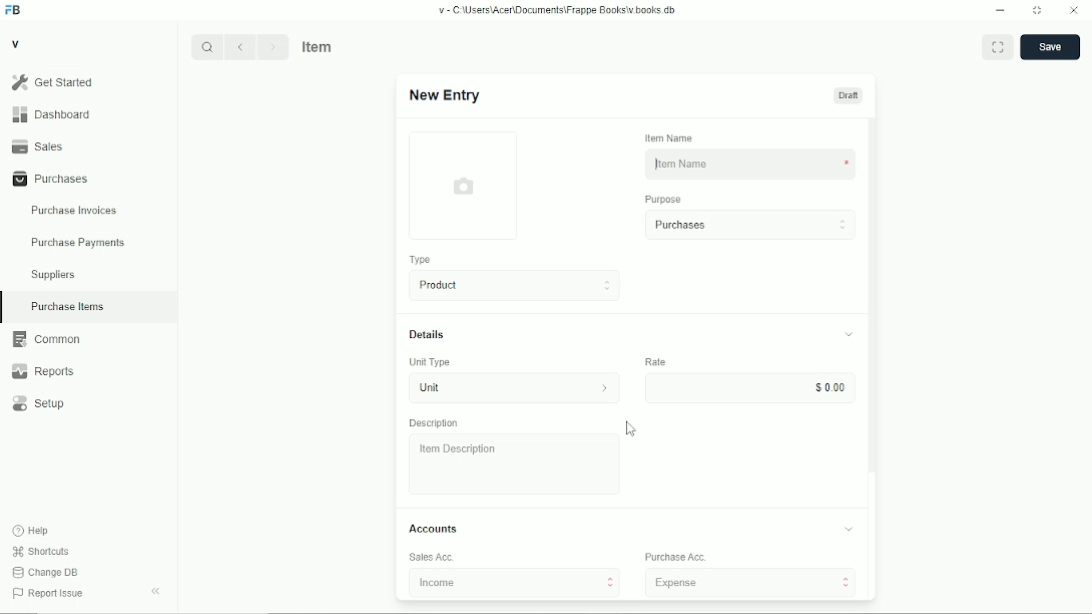  Describe the element at coordinates (51, 179) in the screenshot. I see `purchases` at that location.